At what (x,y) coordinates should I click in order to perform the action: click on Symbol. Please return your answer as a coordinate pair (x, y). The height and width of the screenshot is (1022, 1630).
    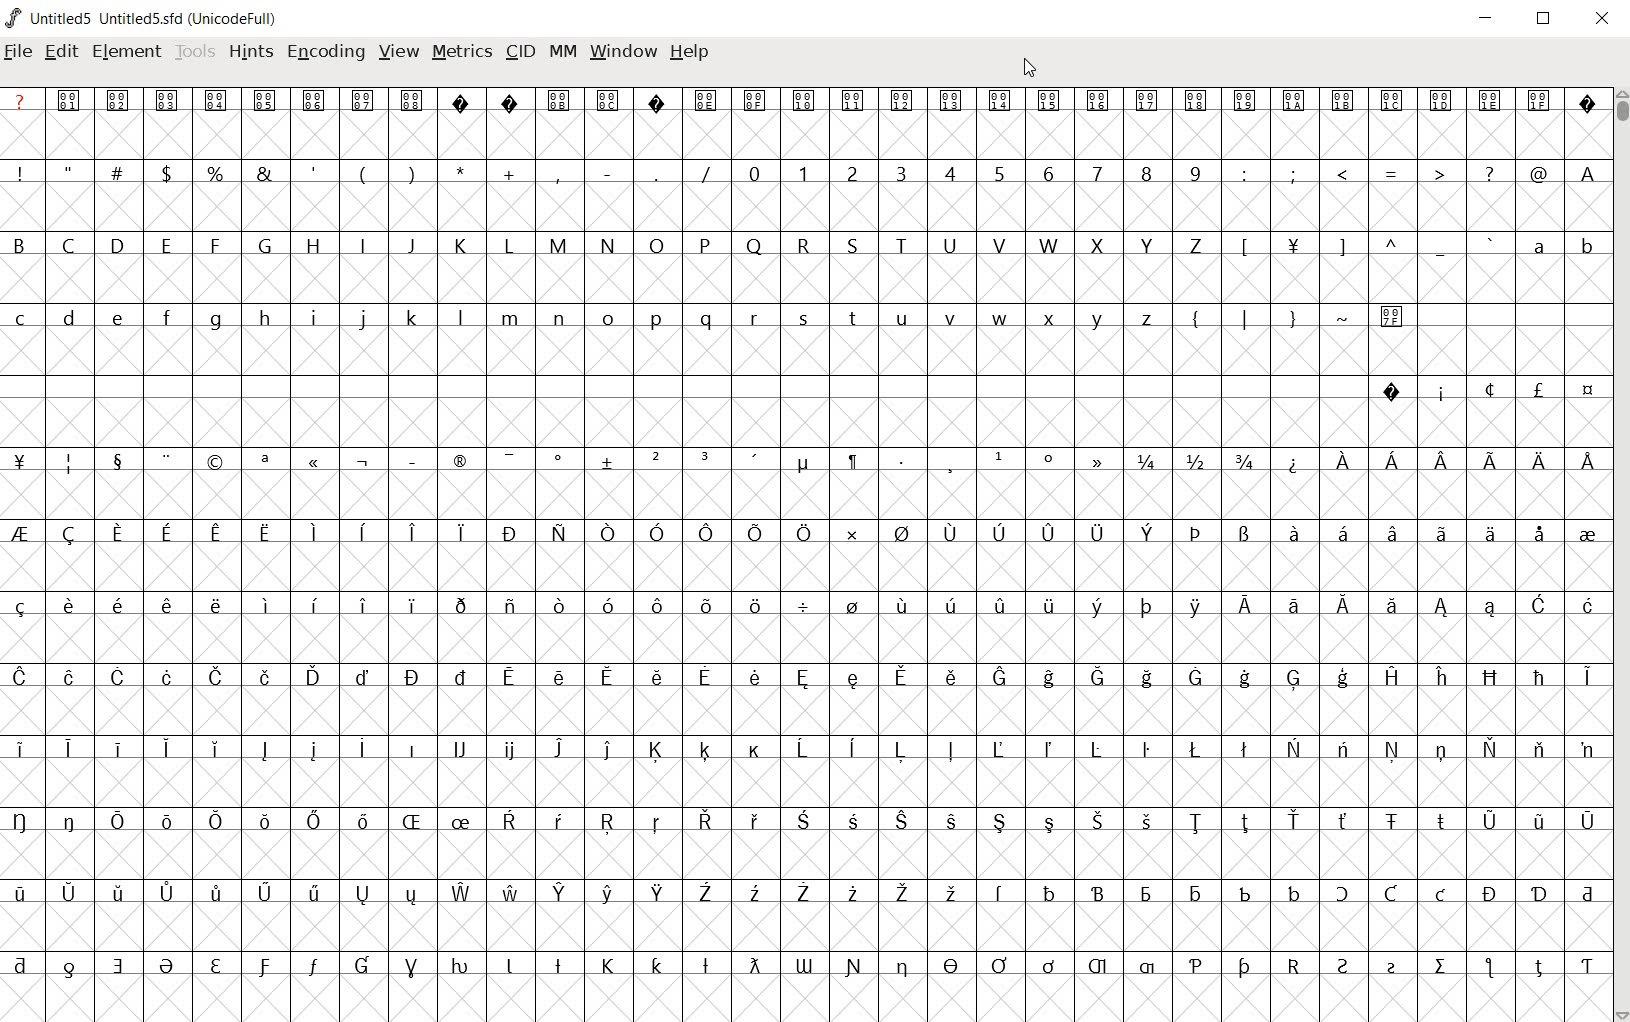
    Looking at the image, I should click on (753, 821).